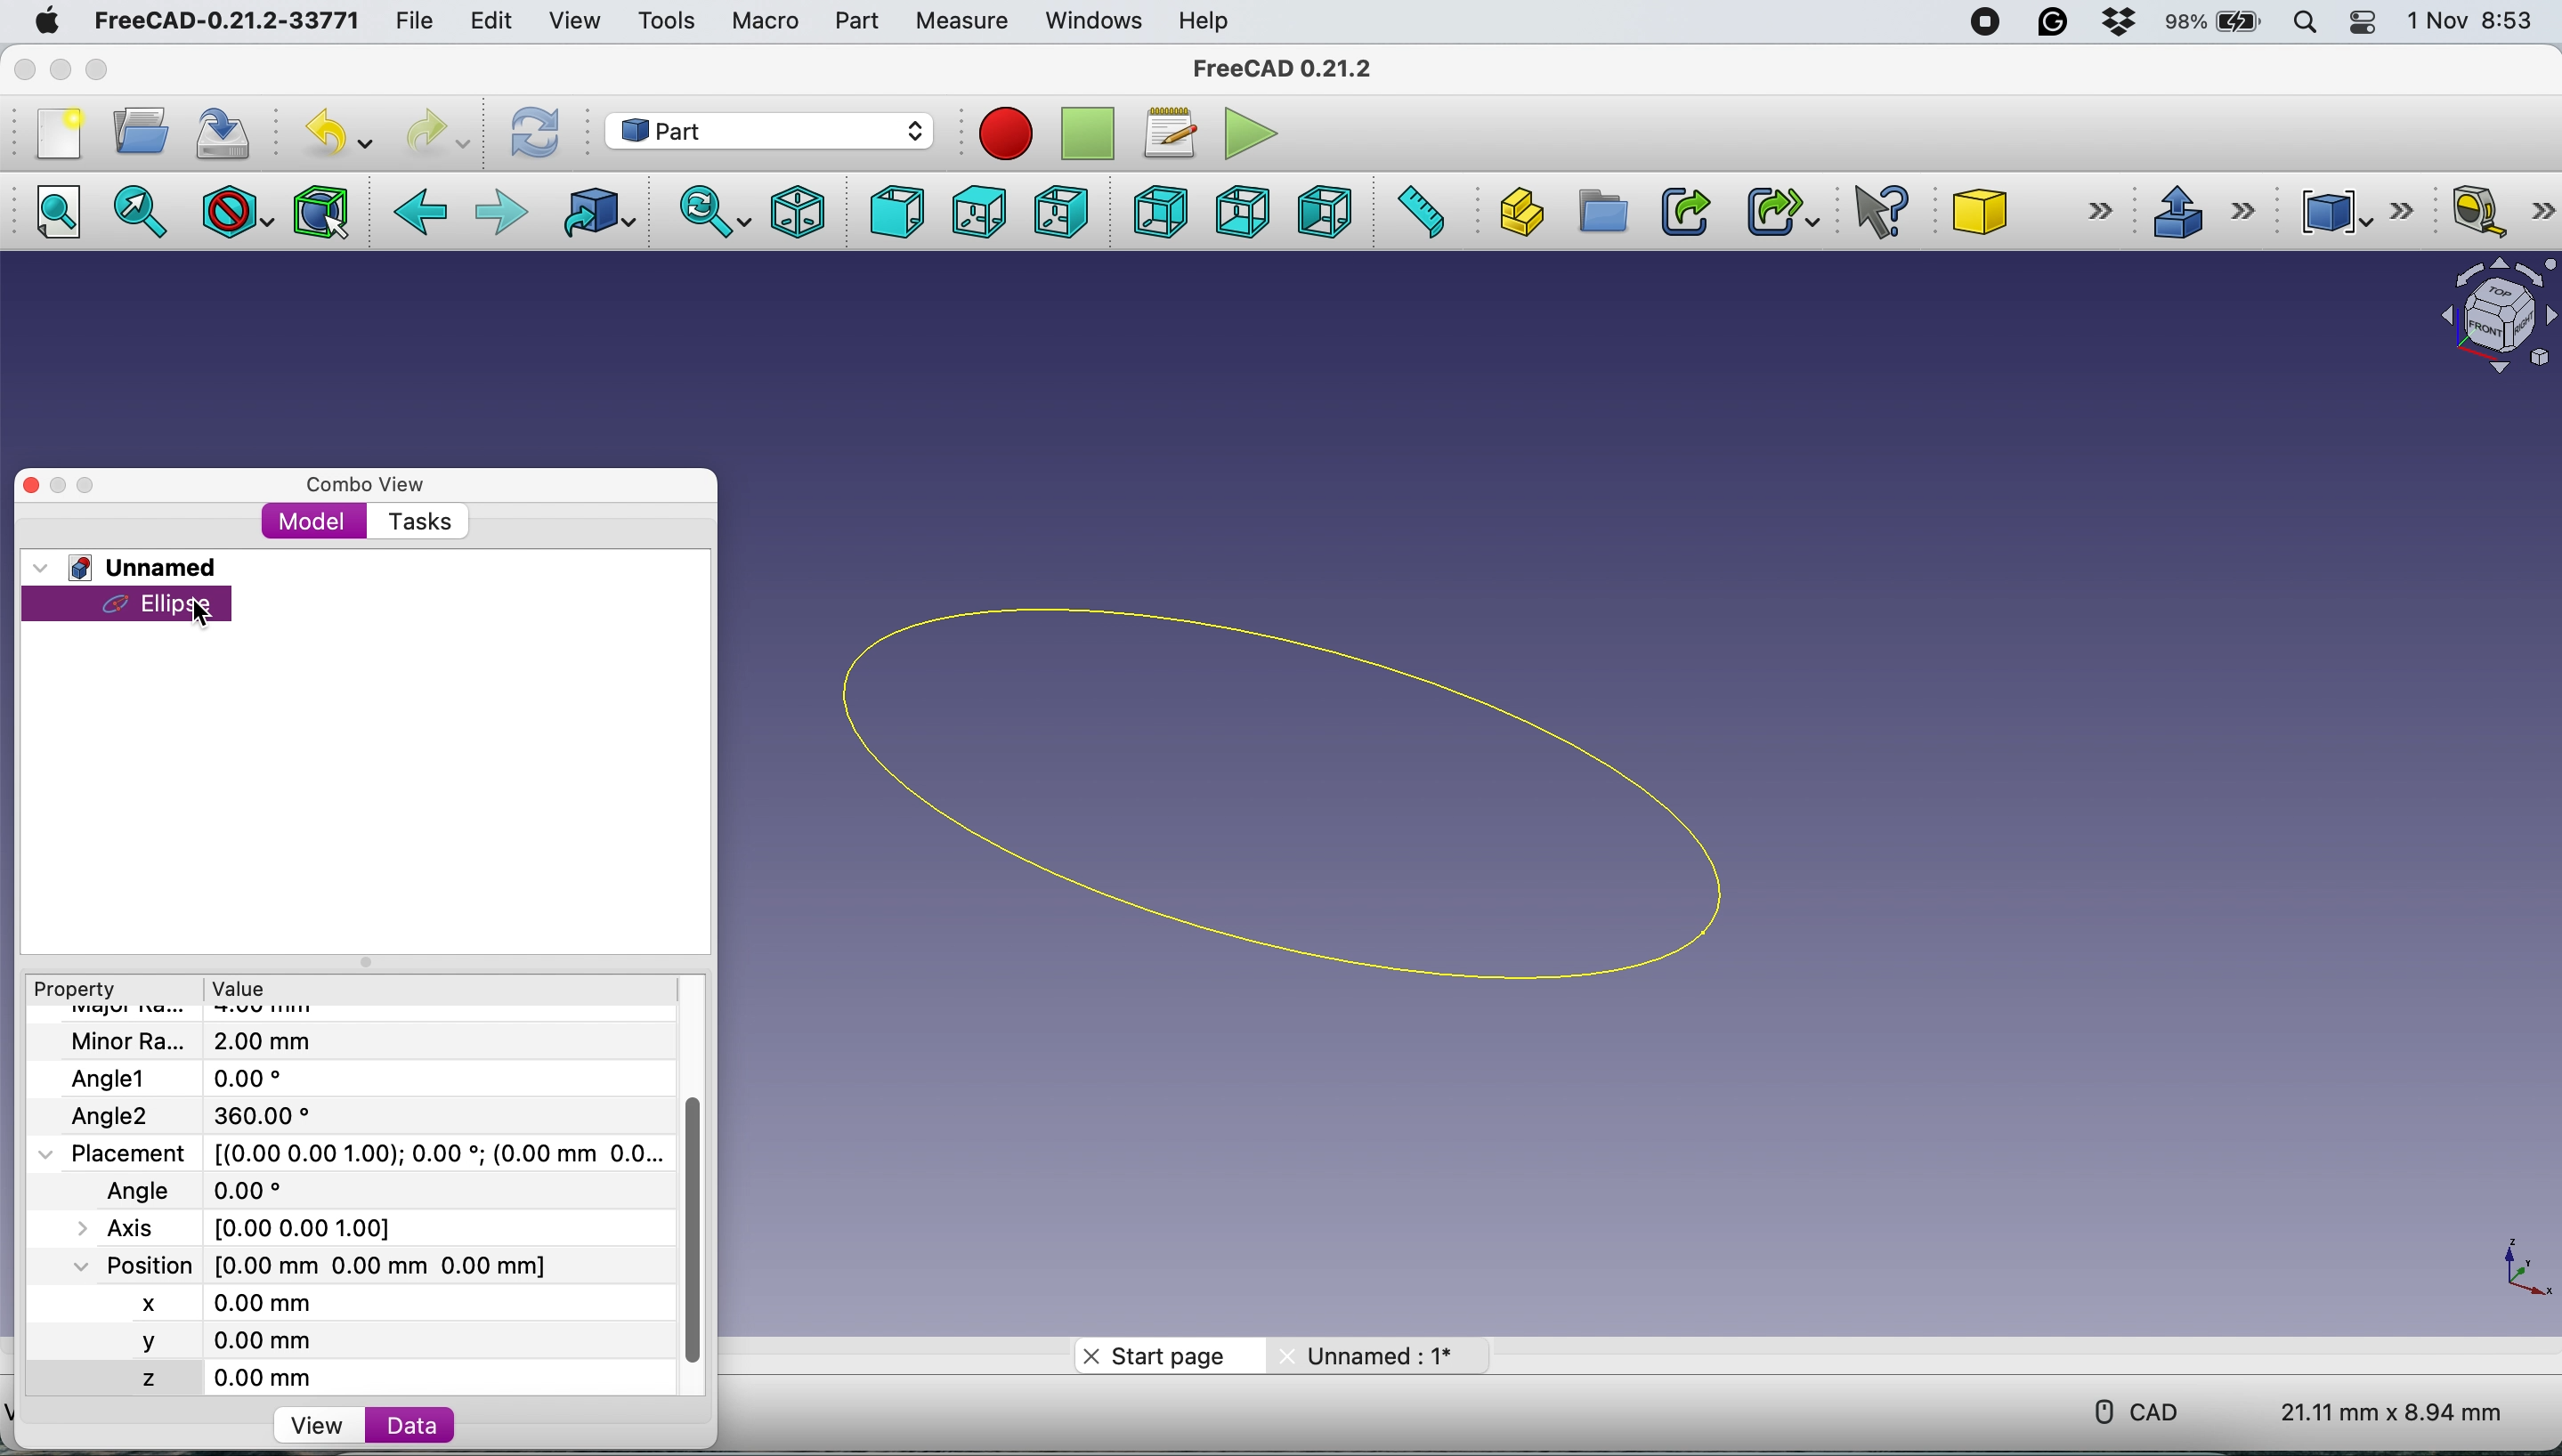  I want to click on combo view, so click(364, 485).